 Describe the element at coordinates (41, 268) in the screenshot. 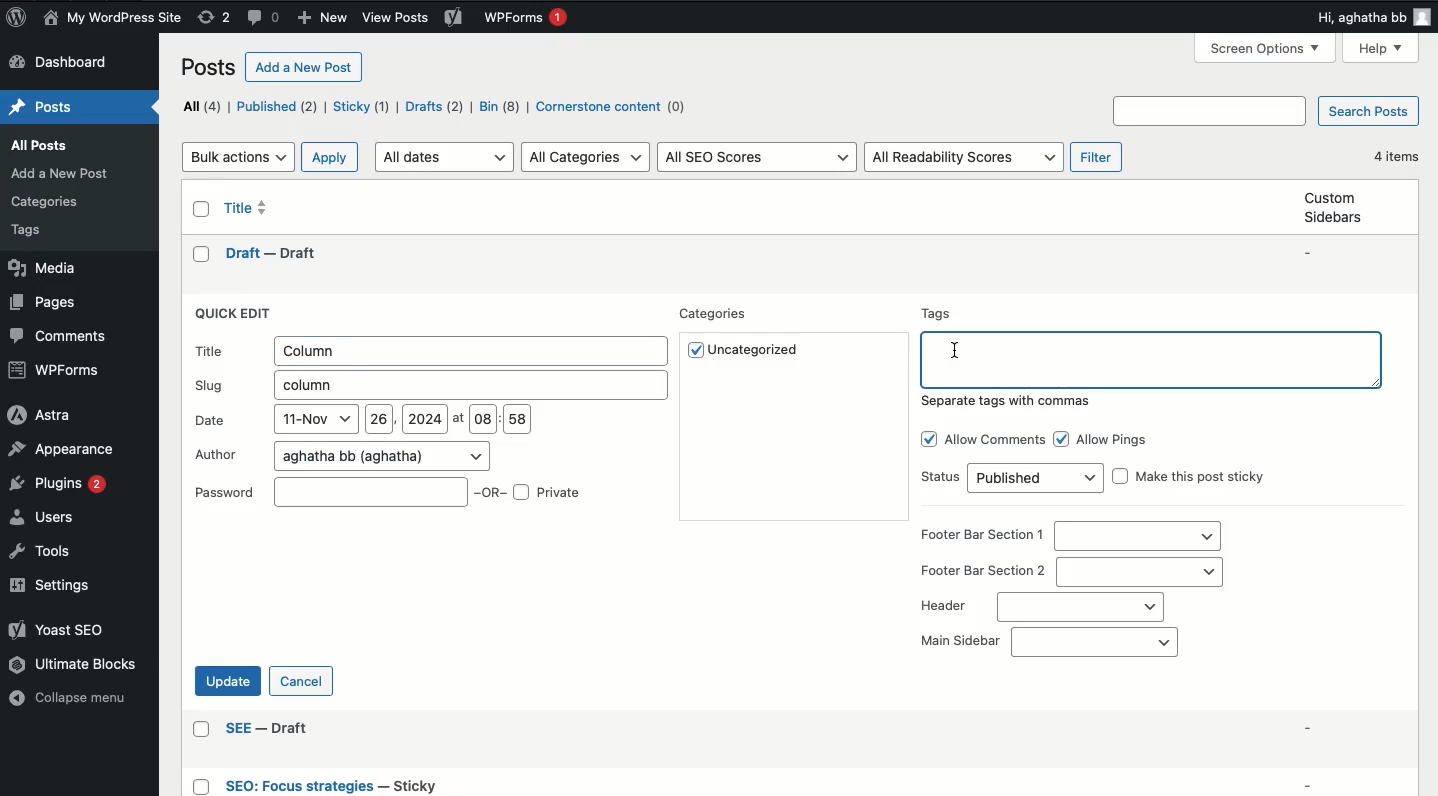

I see `Media` at that location.